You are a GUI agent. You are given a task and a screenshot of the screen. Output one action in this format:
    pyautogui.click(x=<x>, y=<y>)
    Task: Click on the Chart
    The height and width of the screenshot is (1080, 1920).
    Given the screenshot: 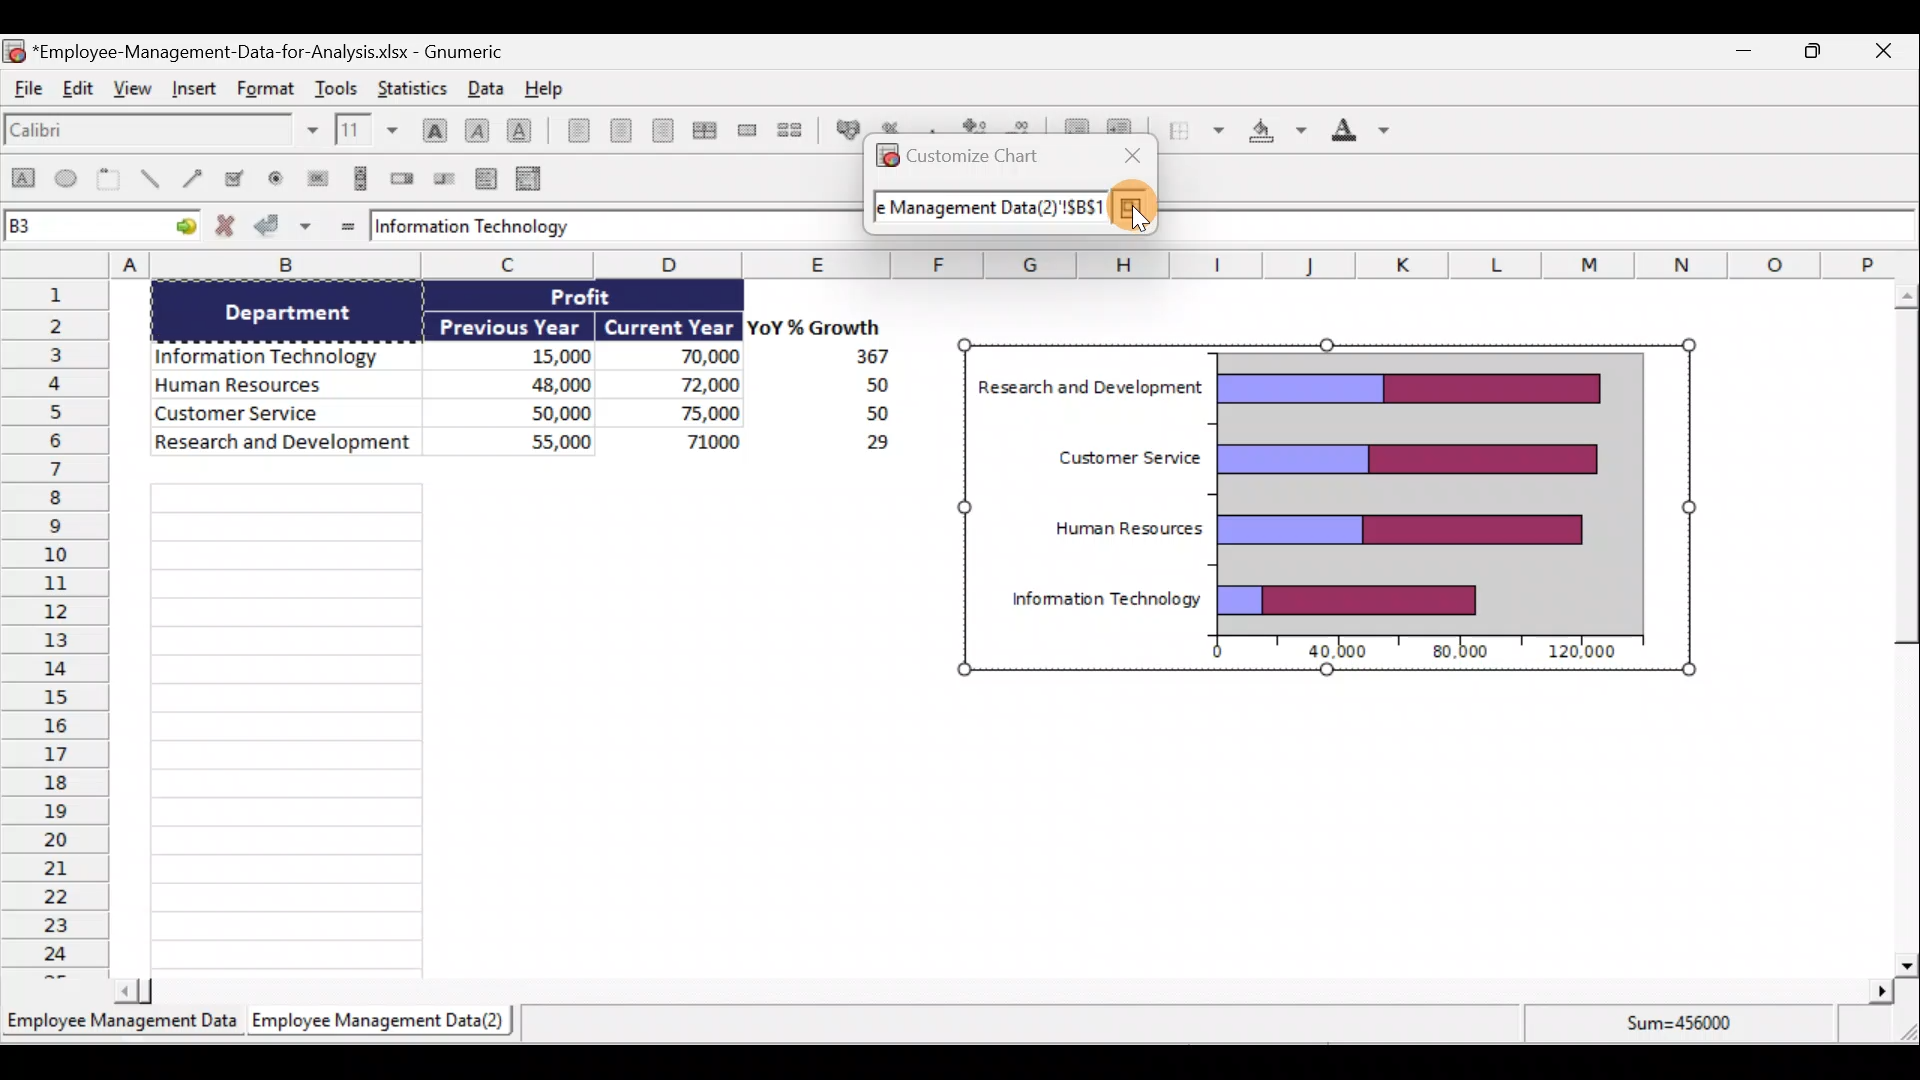 What is the action you would take?
    pyautogui.click(x=1430, y=488)
    